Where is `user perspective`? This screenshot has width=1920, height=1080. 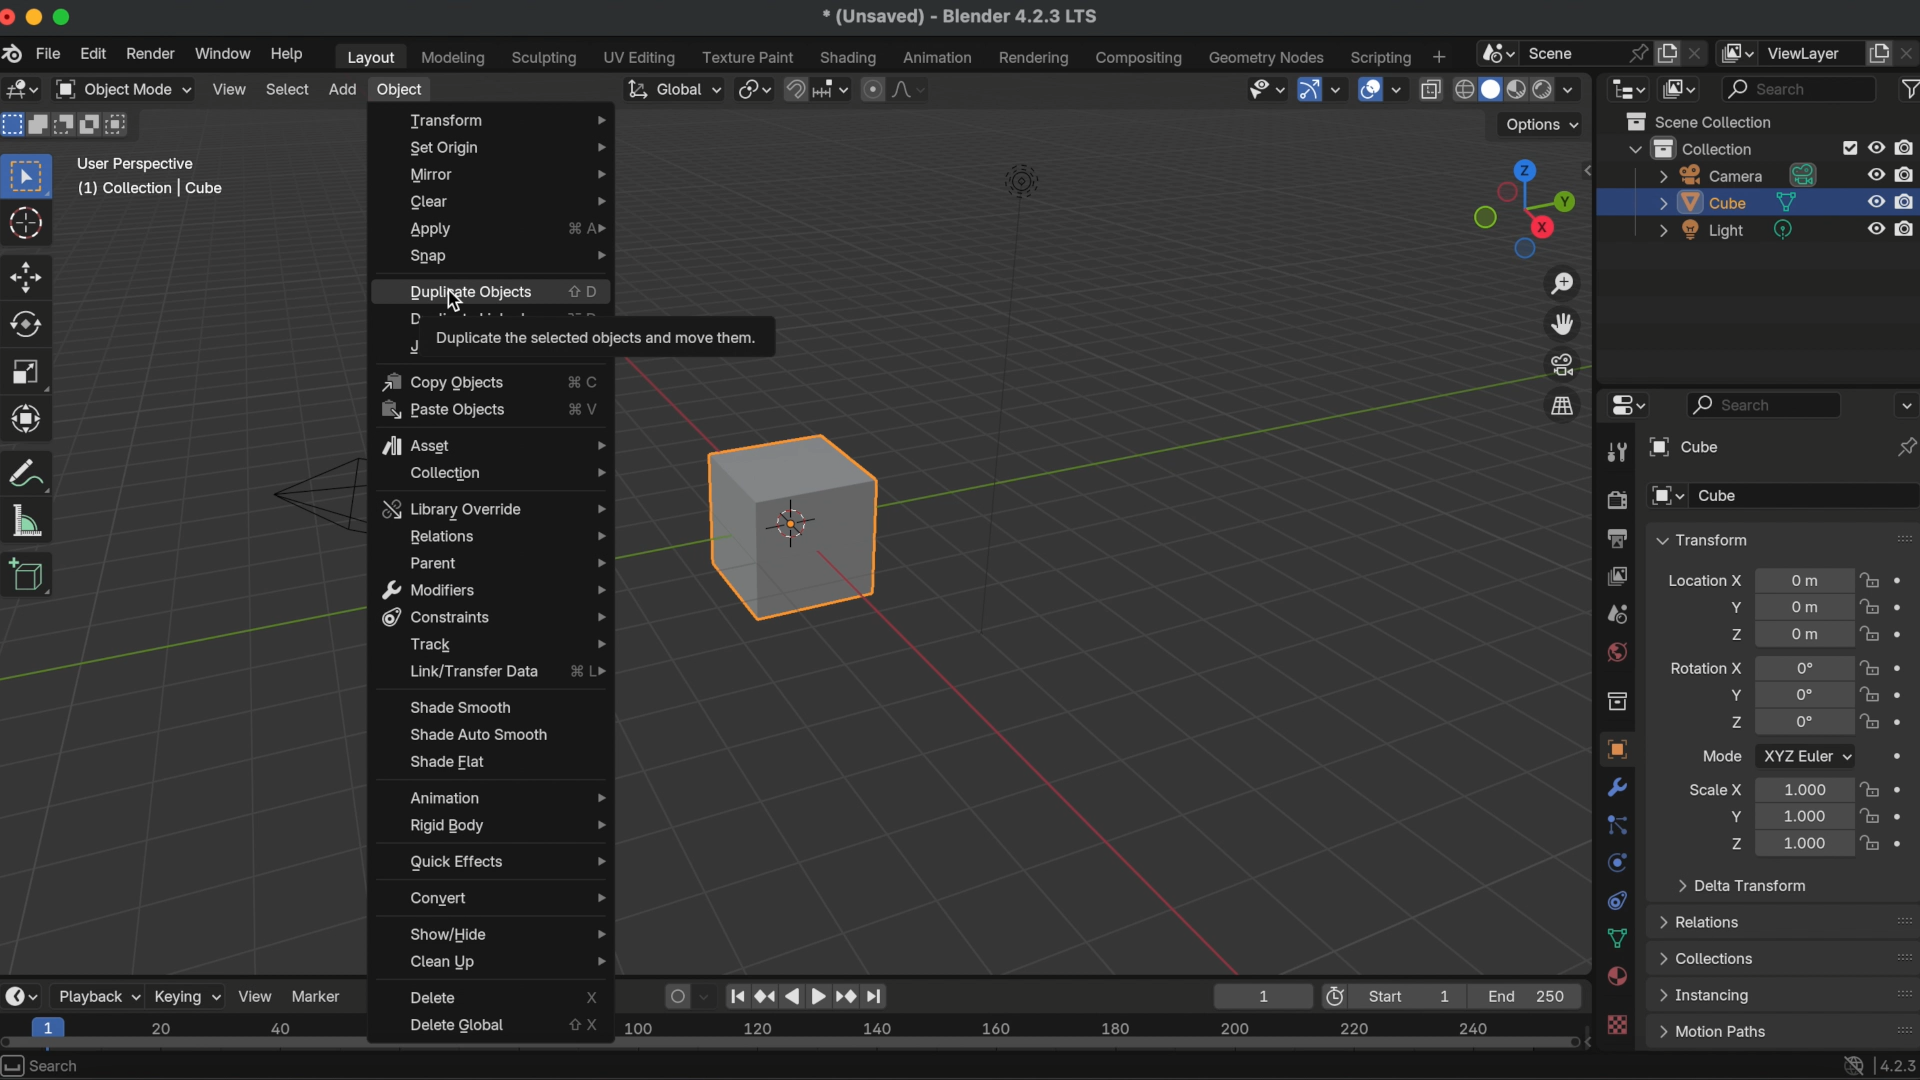 user perspective is located at coordinates (137, 161).